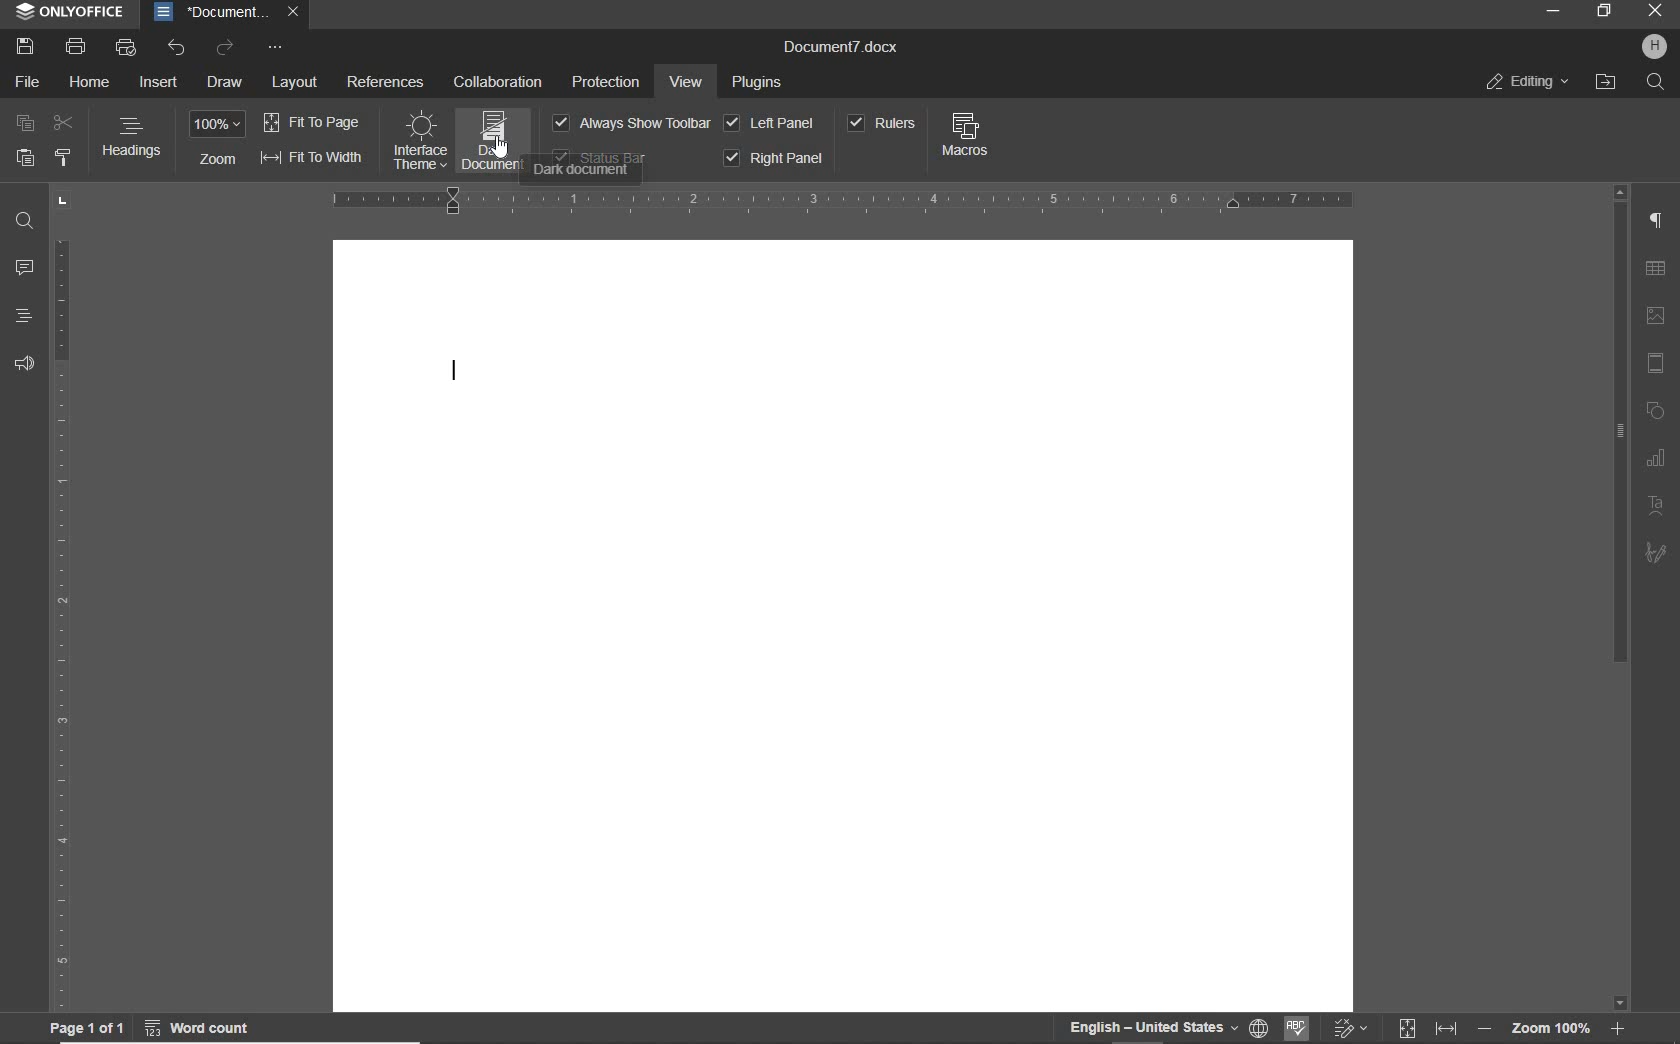 Image resolution: width=1680 pixels, height=1044 pixels. I want to click on UNDO, so click(177, 49).